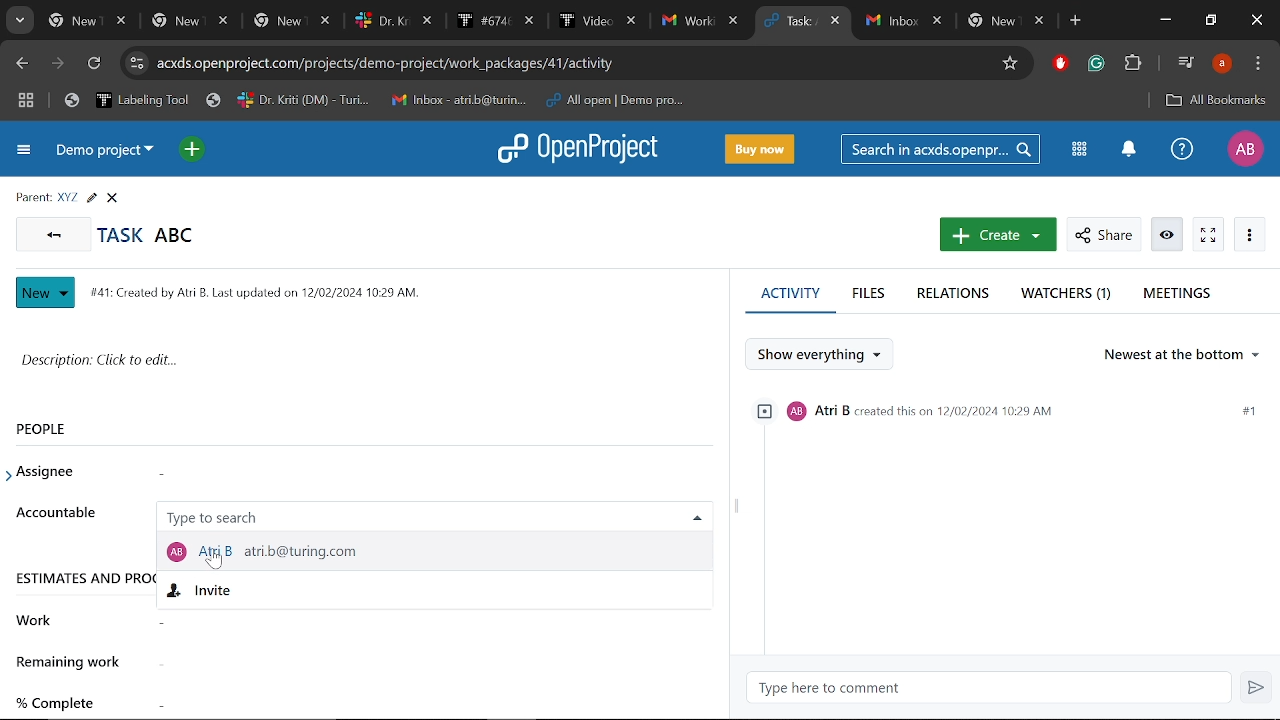 This screenshot has width=1280, height=720. I want to click on Task description, so click(321, 362).